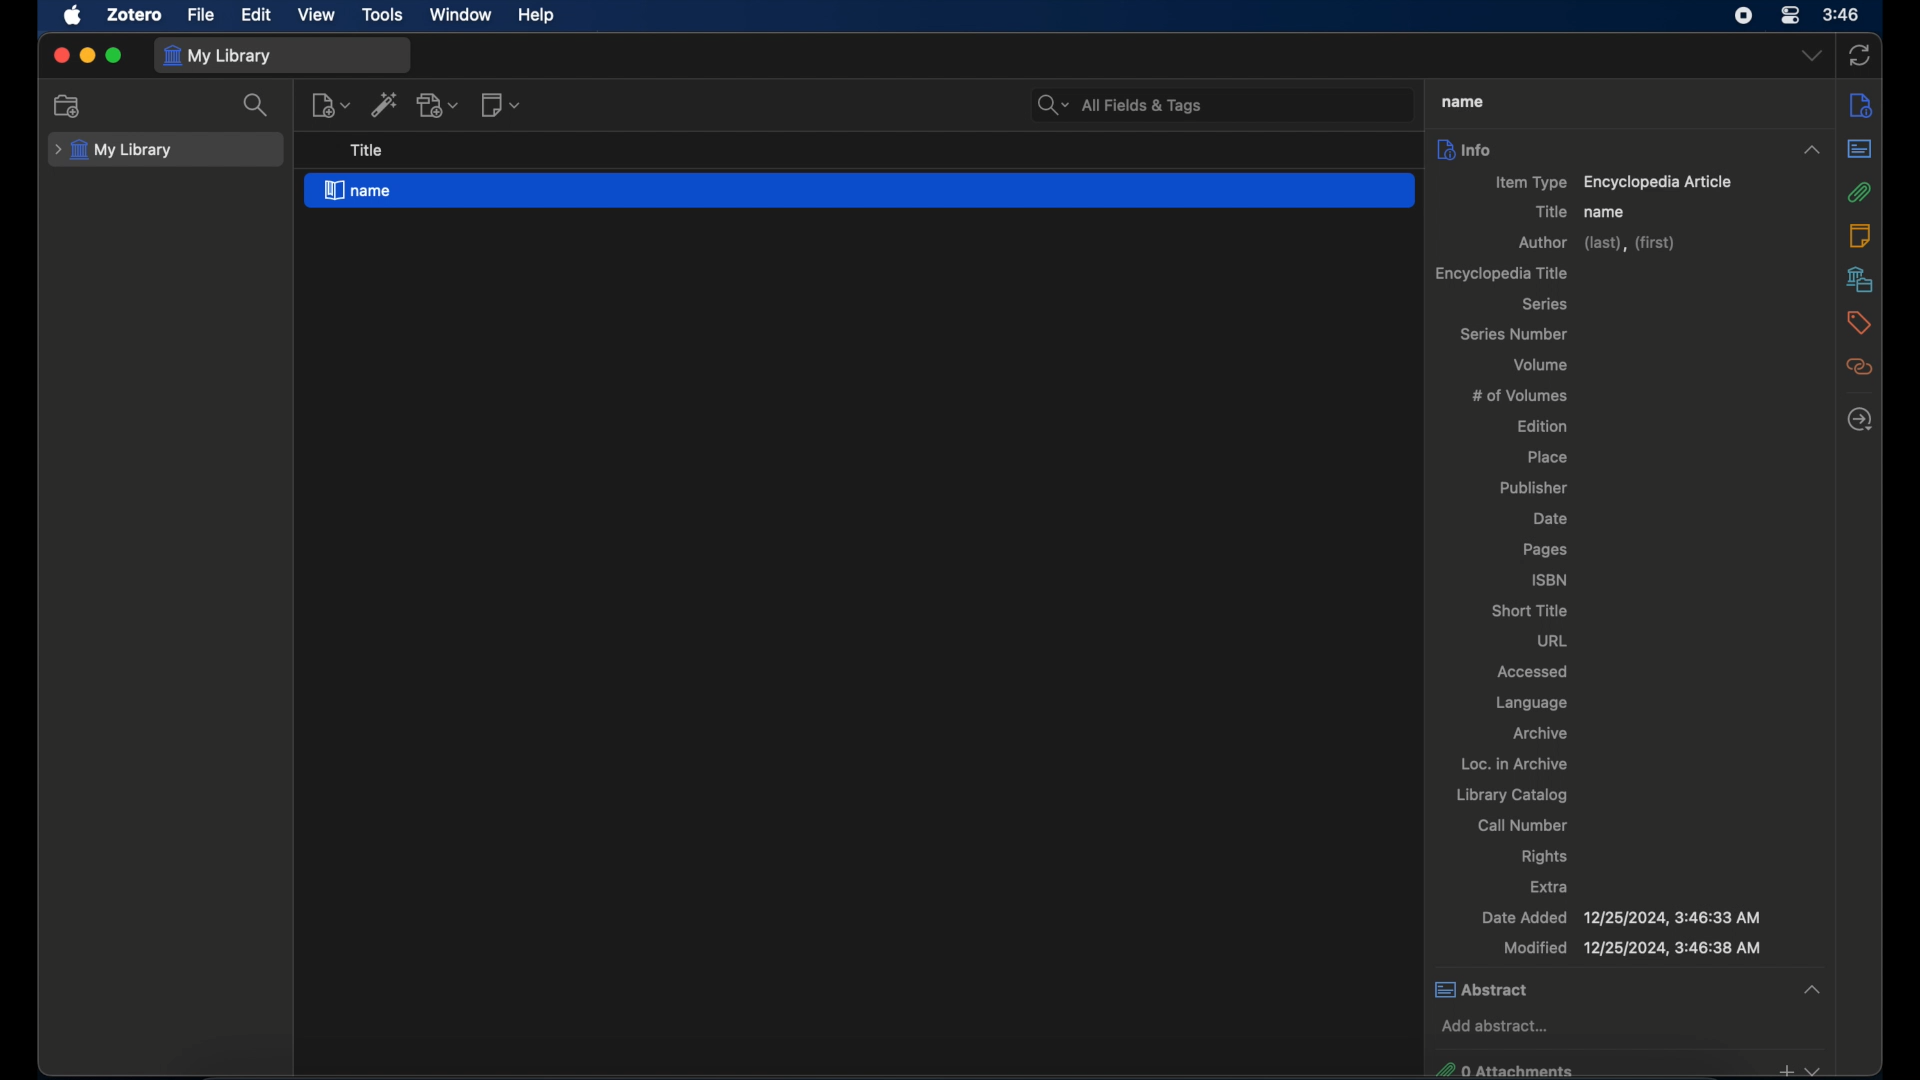 Image resolution: width=1920 pixels, height=1080 pixels. Describe the element at coordinates (1550, 211) in the screenshot. I see `title` at that location.